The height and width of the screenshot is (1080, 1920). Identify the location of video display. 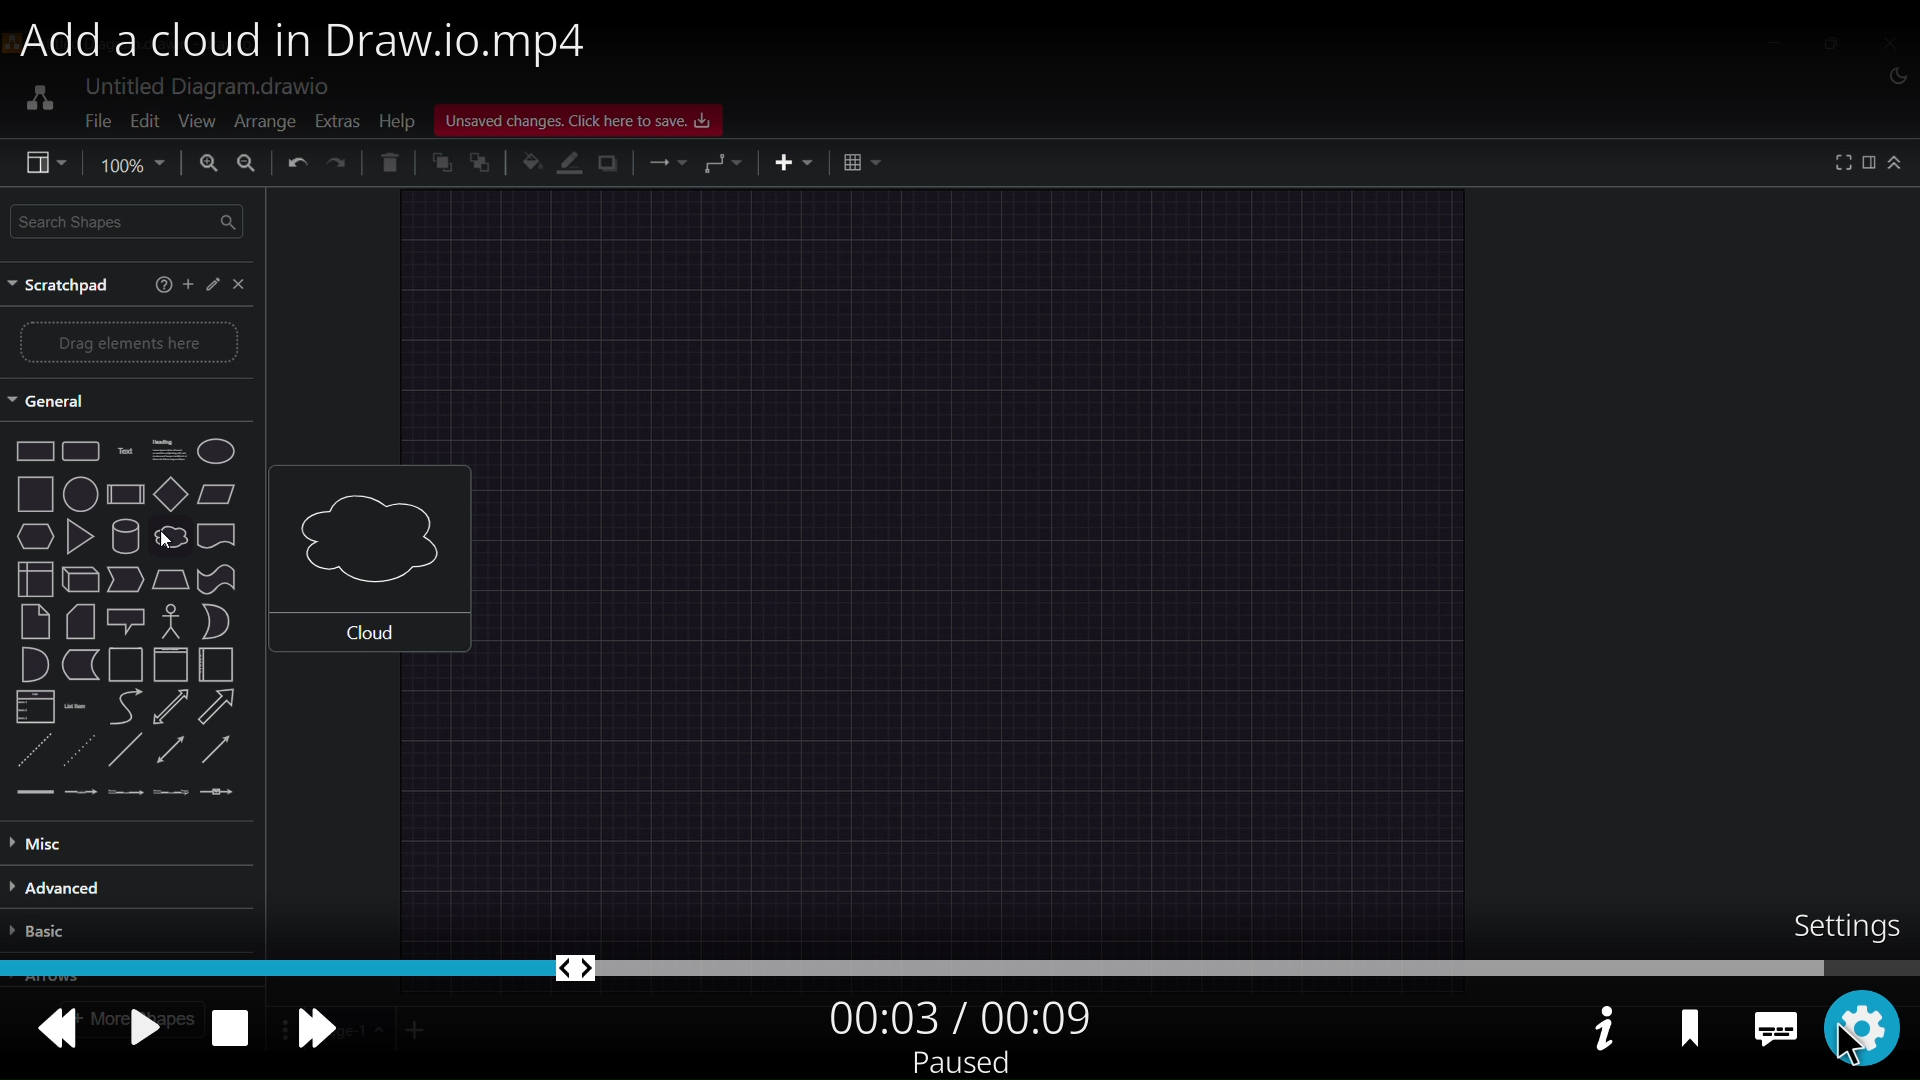
(966, 491).